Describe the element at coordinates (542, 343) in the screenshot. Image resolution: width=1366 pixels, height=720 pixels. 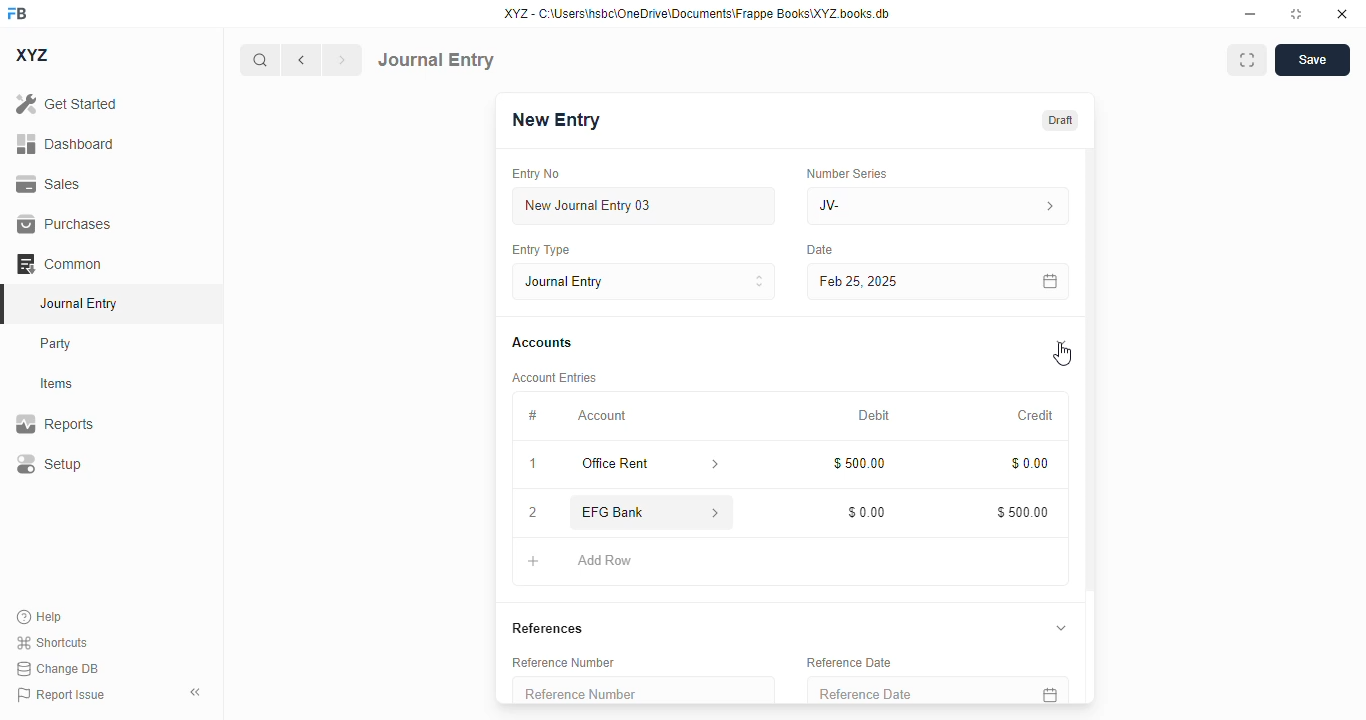
I see `accounts` at that location.